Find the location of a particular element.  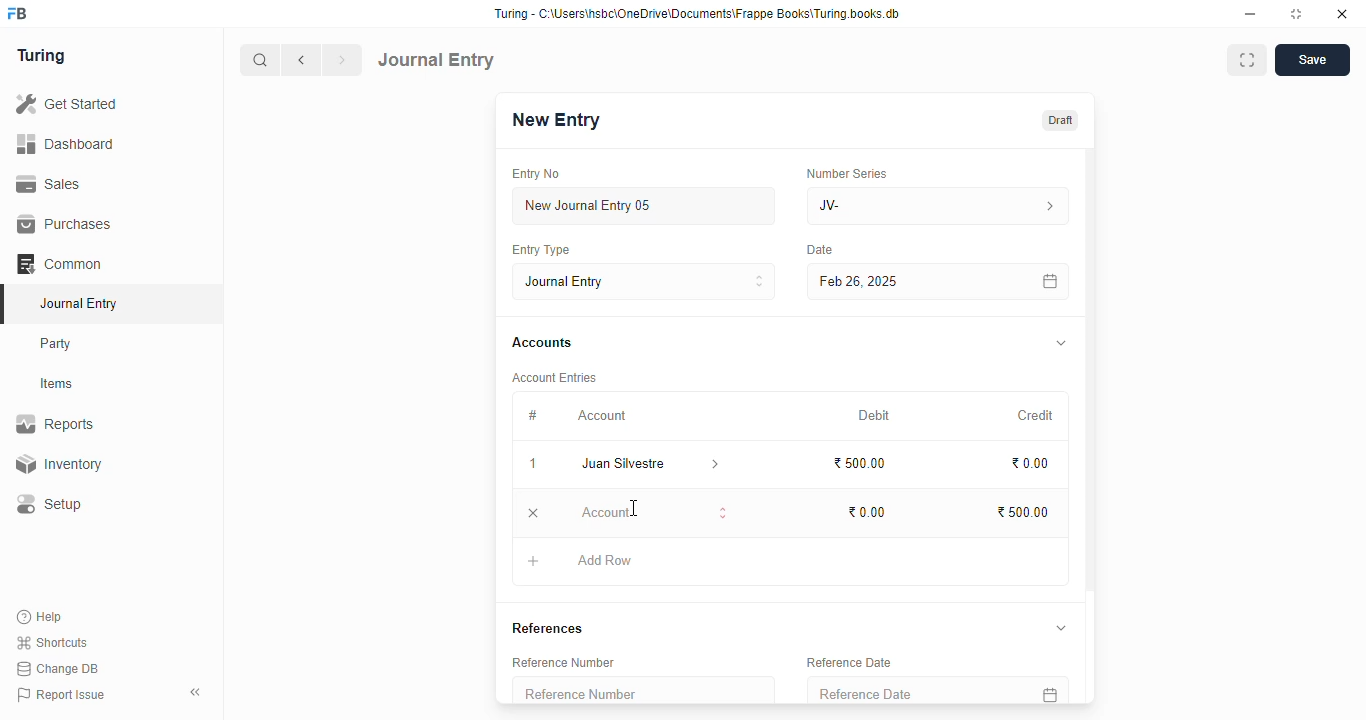

help is located at coordinates (41, 616).